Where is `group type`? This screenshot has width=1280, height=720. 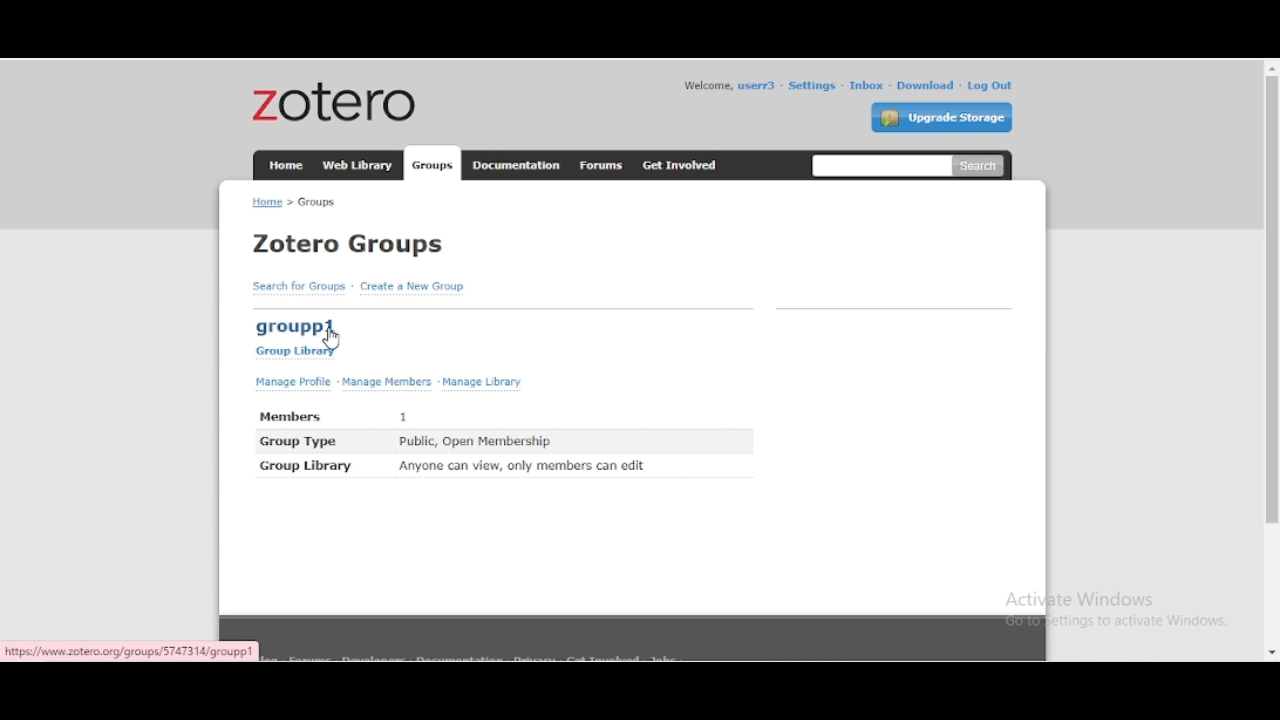 group type is located at coordinates (298, 442).